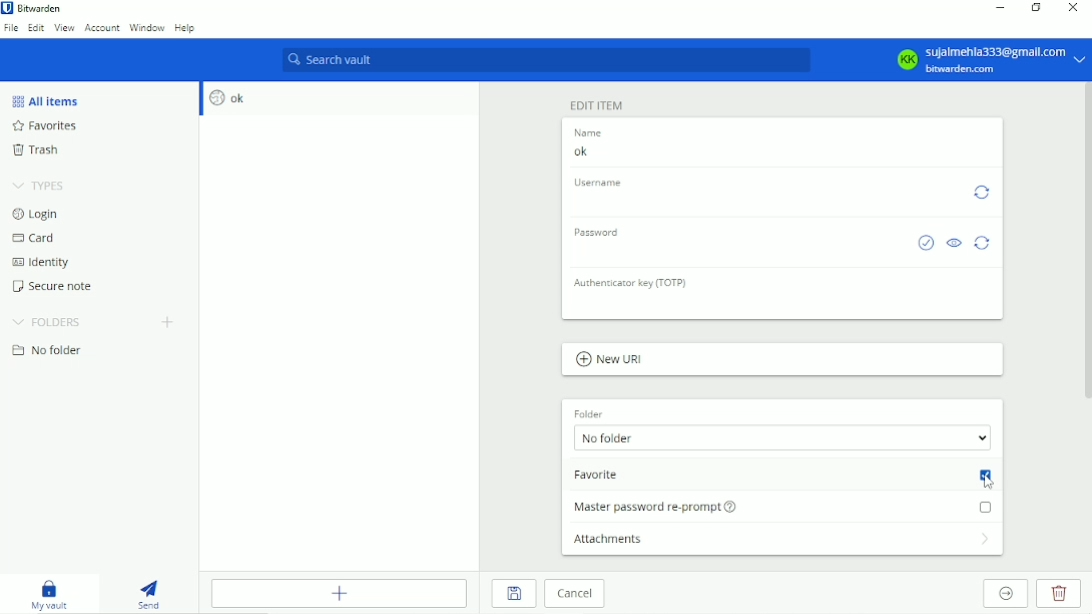 This screenshot has width=1092, height=614. I want to click on View, so click(63, 29).